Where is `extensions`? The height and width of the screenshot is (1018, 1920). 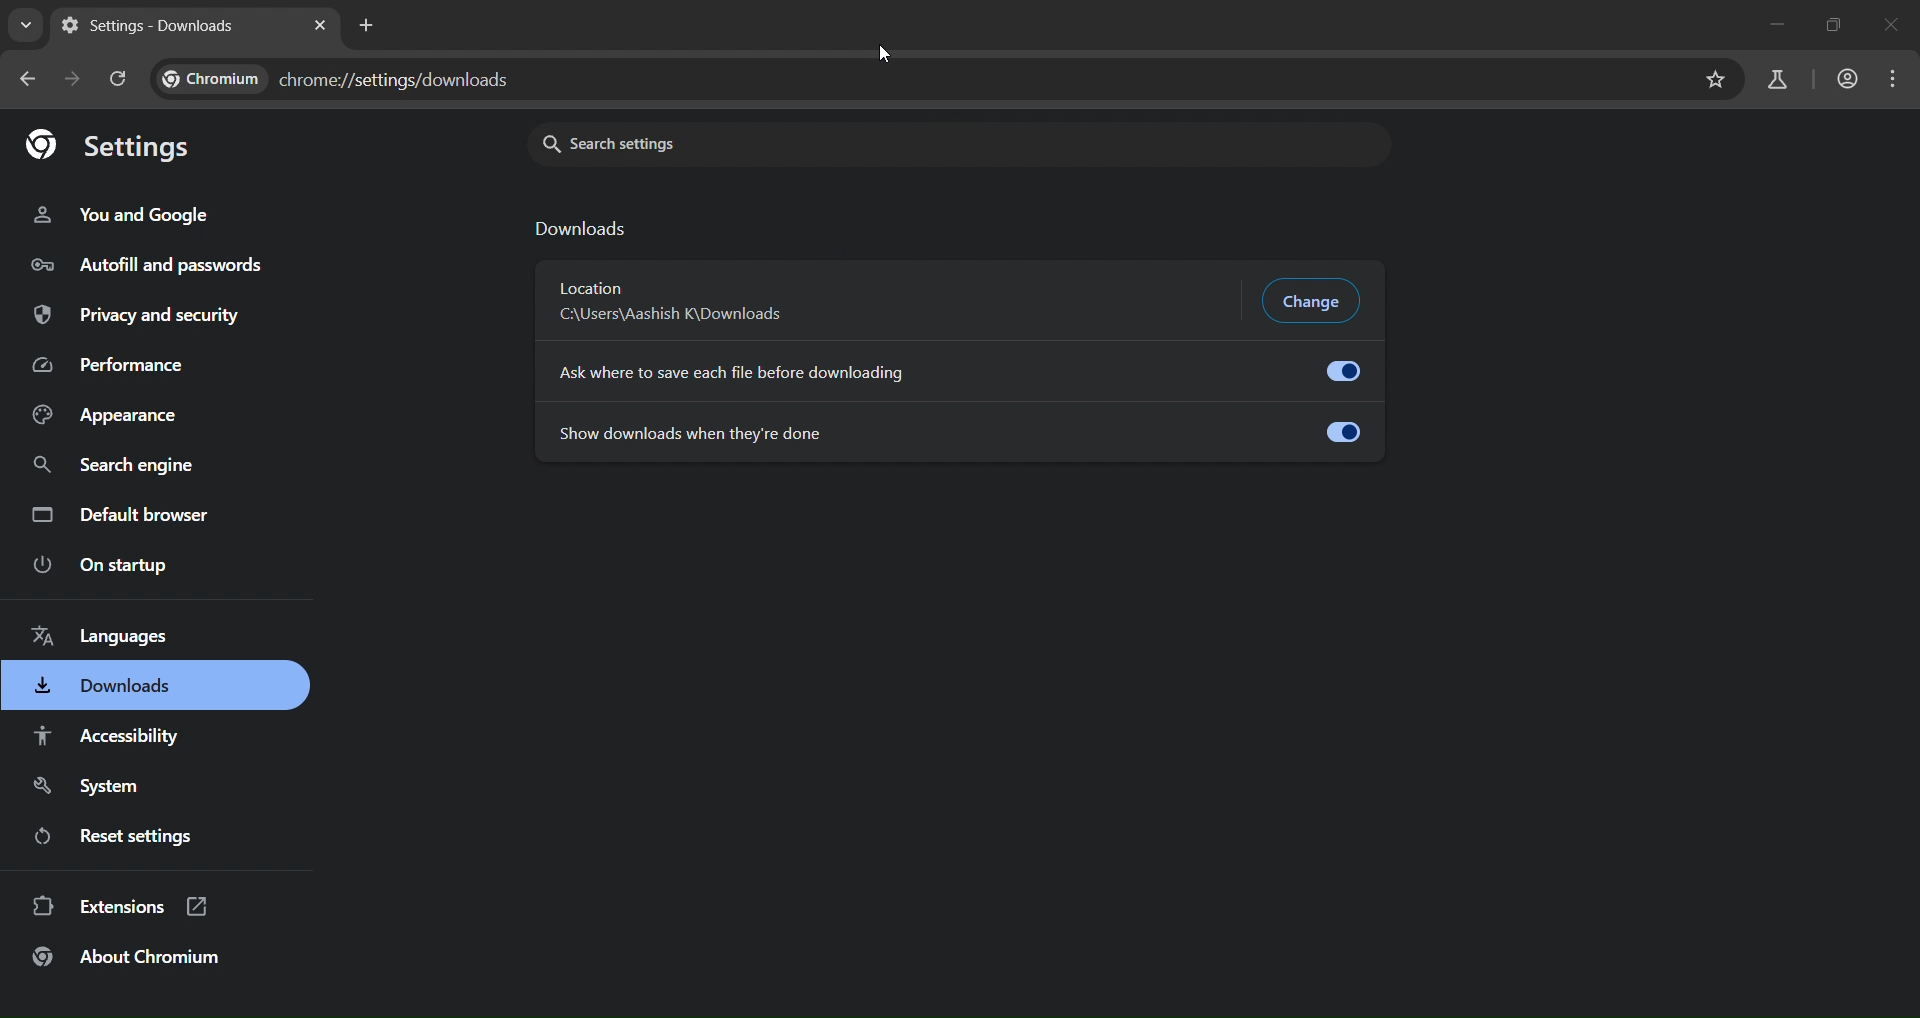 extensions is located at coordinates (122, 907).